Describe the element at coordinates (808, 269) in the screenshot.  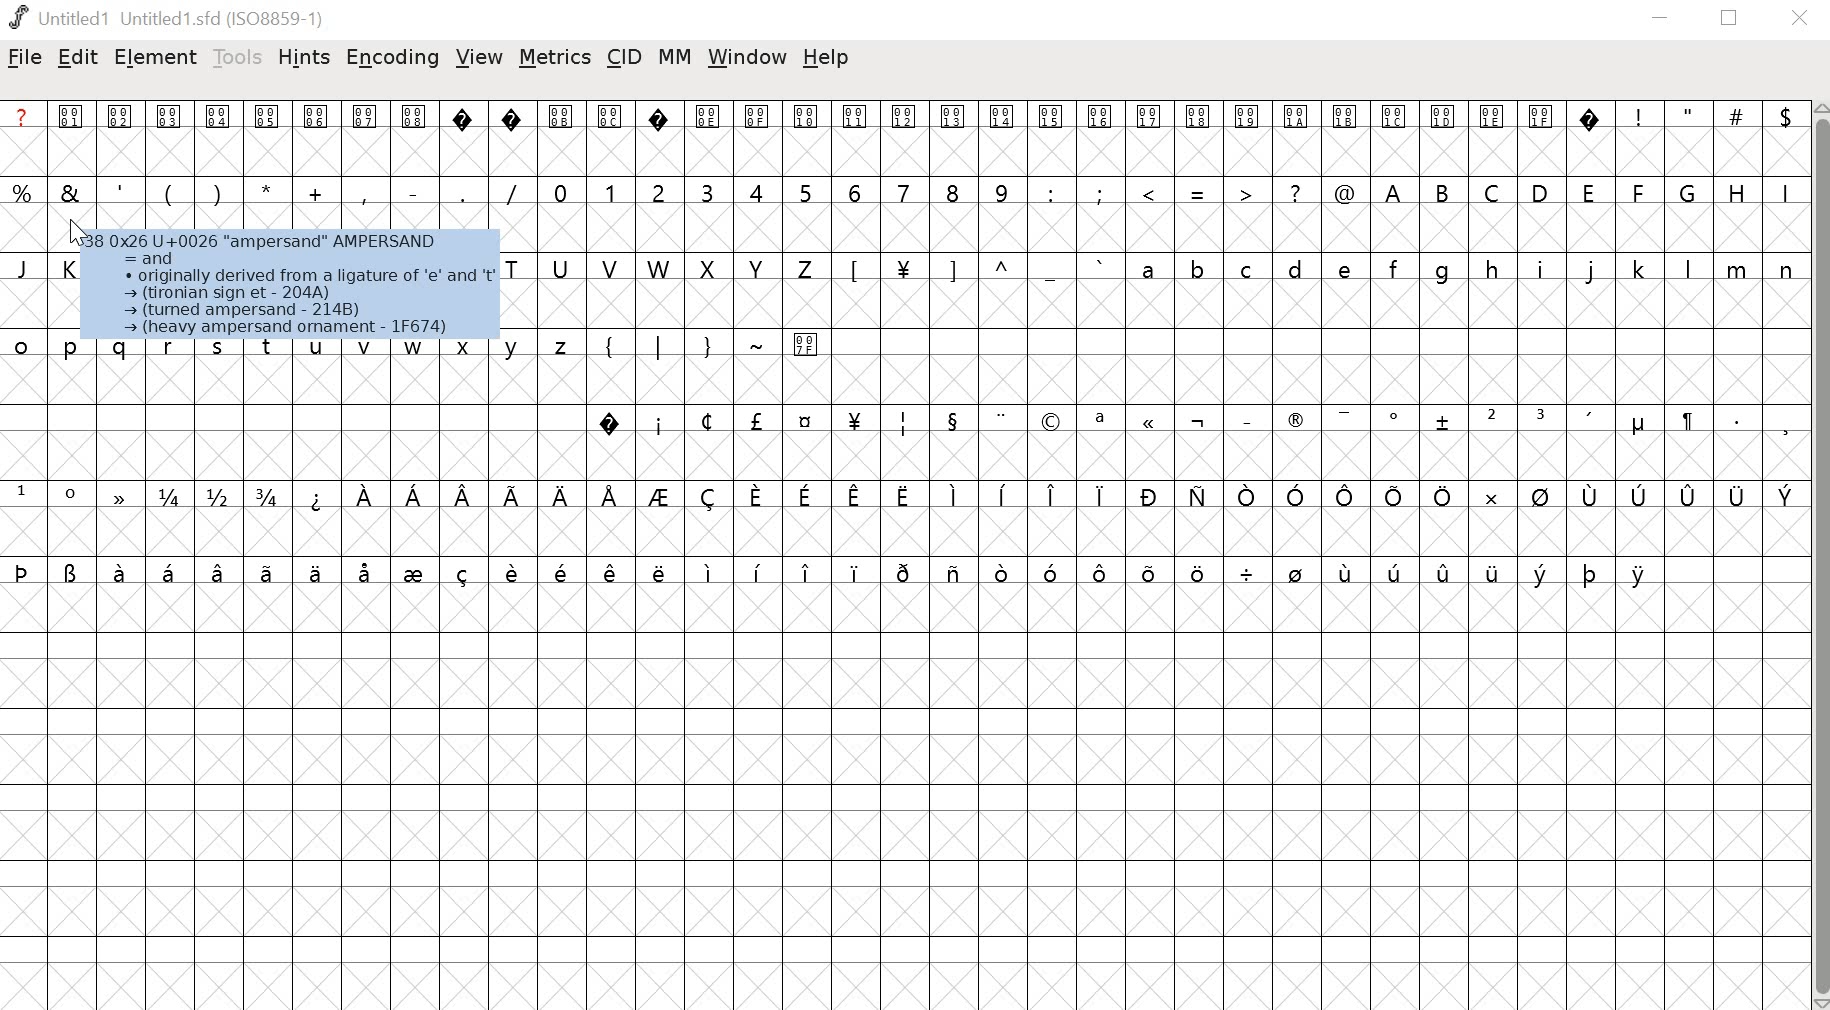
I see `Z` at that location.